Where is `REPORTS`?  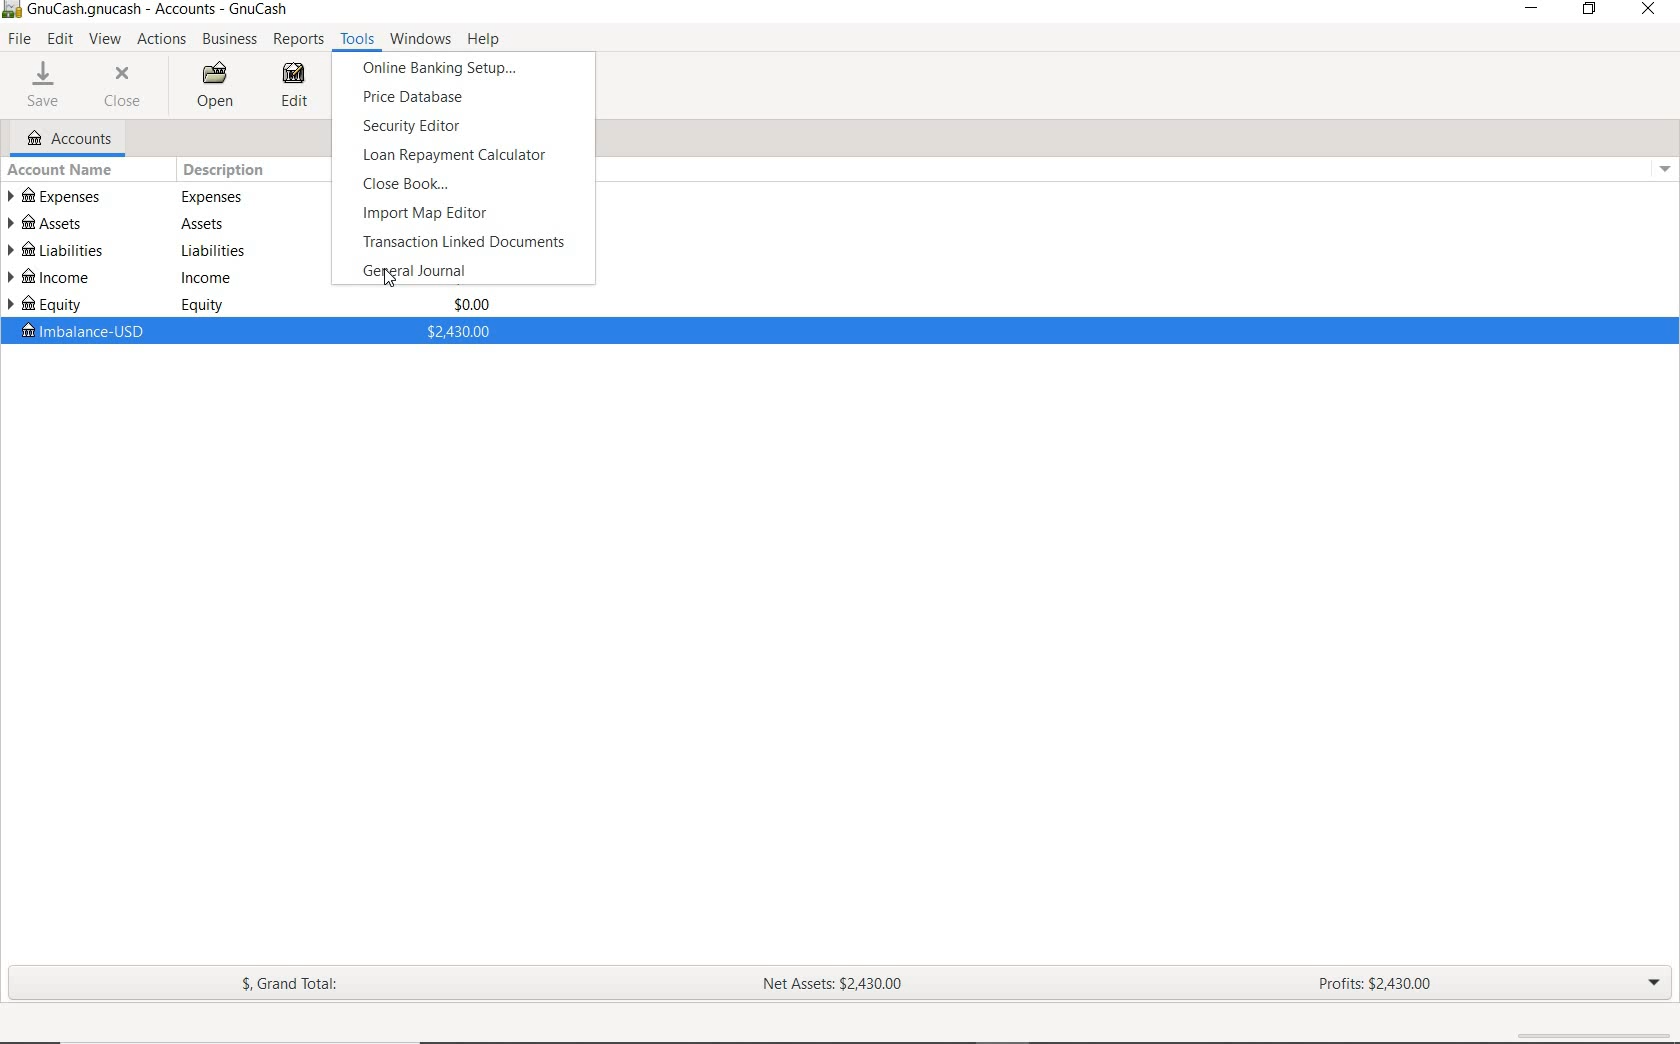
REPORTS is located at coordinates (299, 40).